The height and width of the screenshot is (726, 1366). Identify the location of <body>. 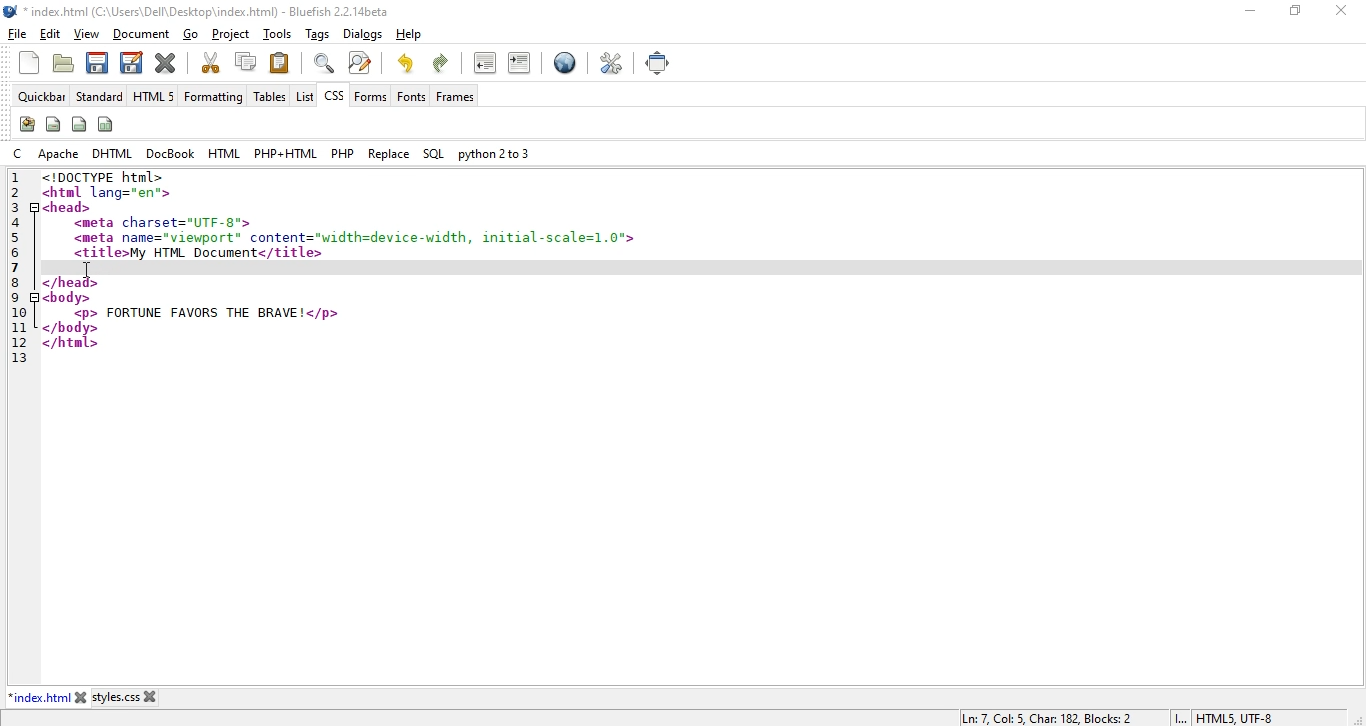
(66, 297).